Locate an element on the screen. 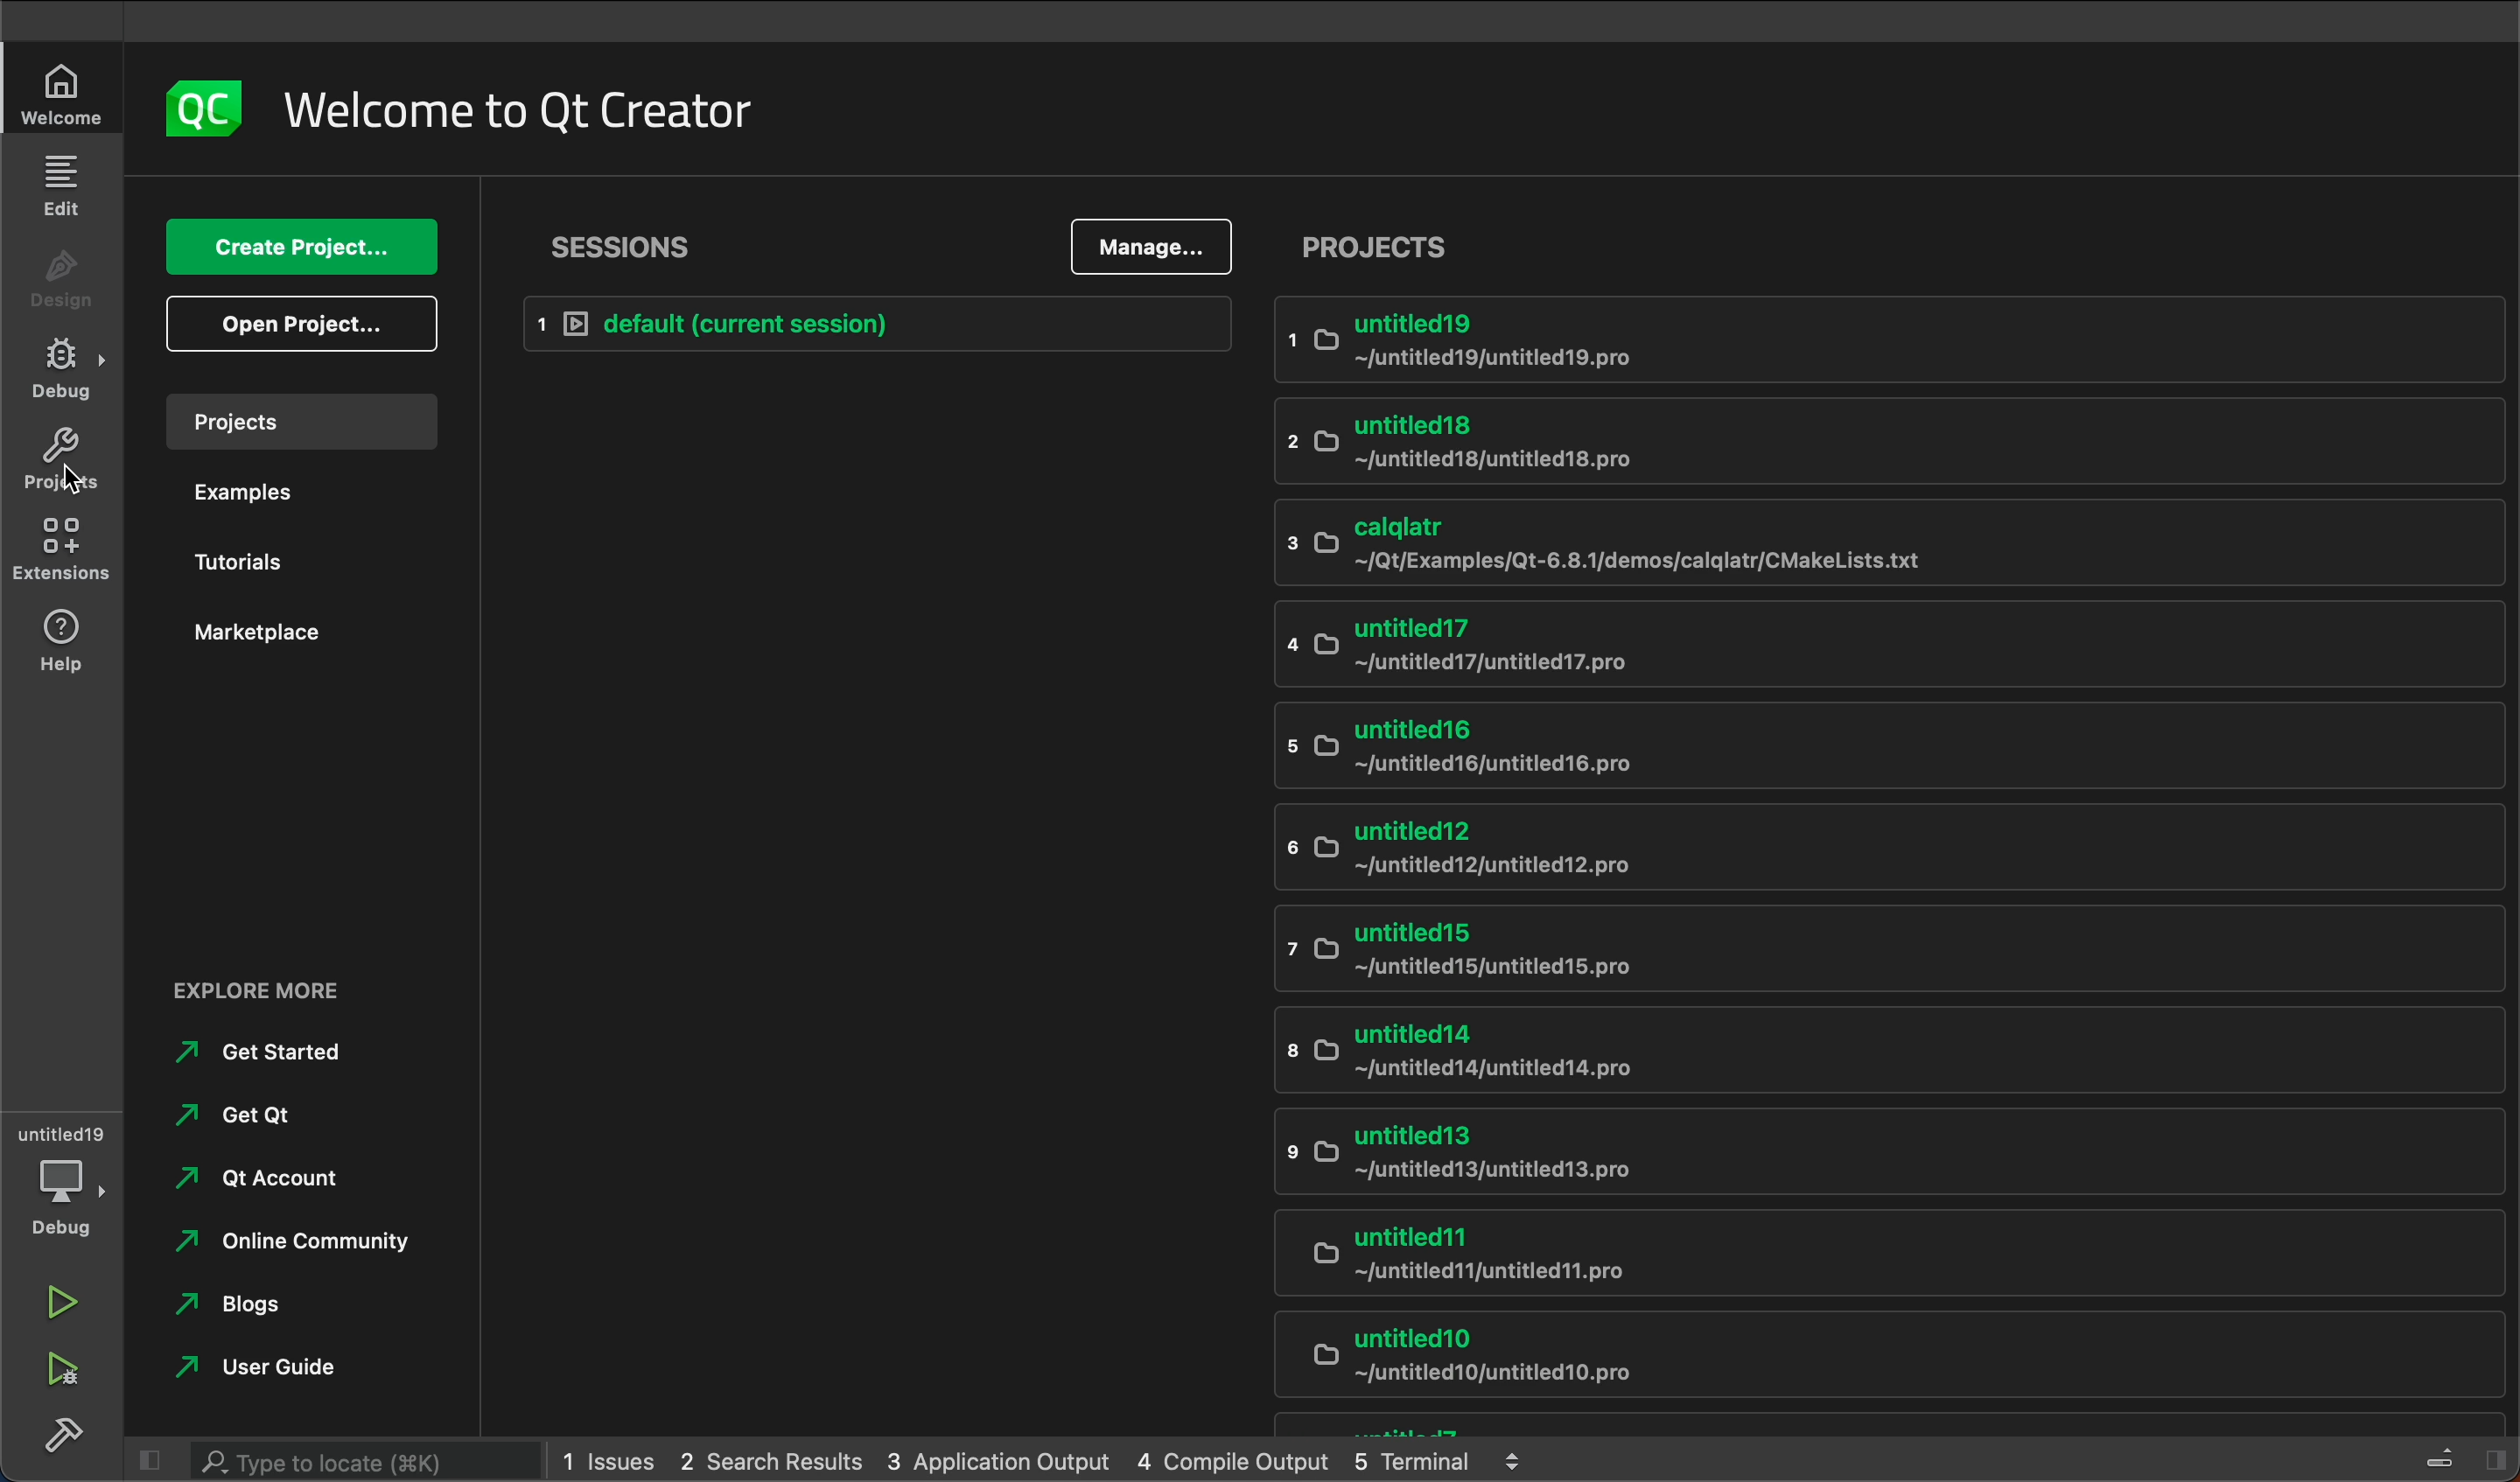 Image resolution: width=2520 pixels, height=1482 pixels. examples is located at coordinates (259, 491).